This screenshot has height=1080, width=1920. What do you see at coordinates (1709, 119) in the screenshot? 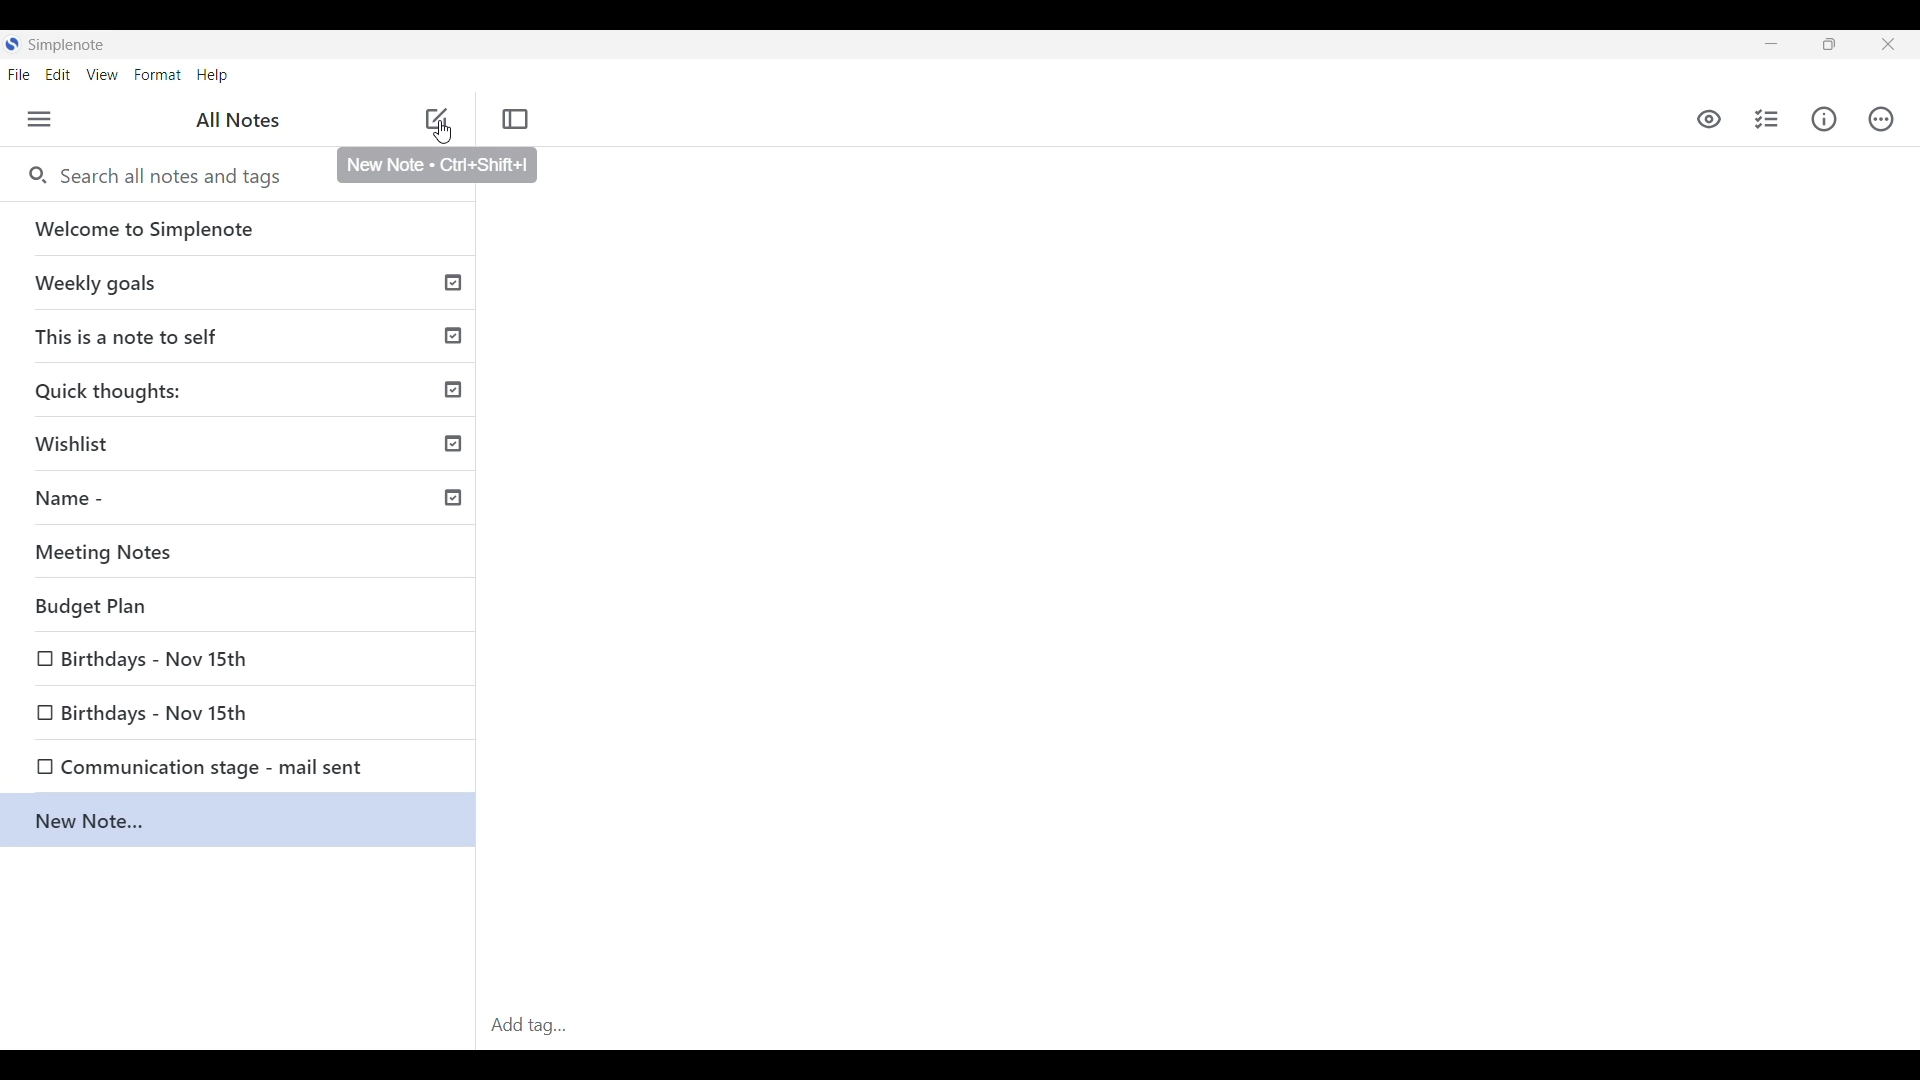
I see `Markdown preview toggle` at bounding box center [1709, 119].